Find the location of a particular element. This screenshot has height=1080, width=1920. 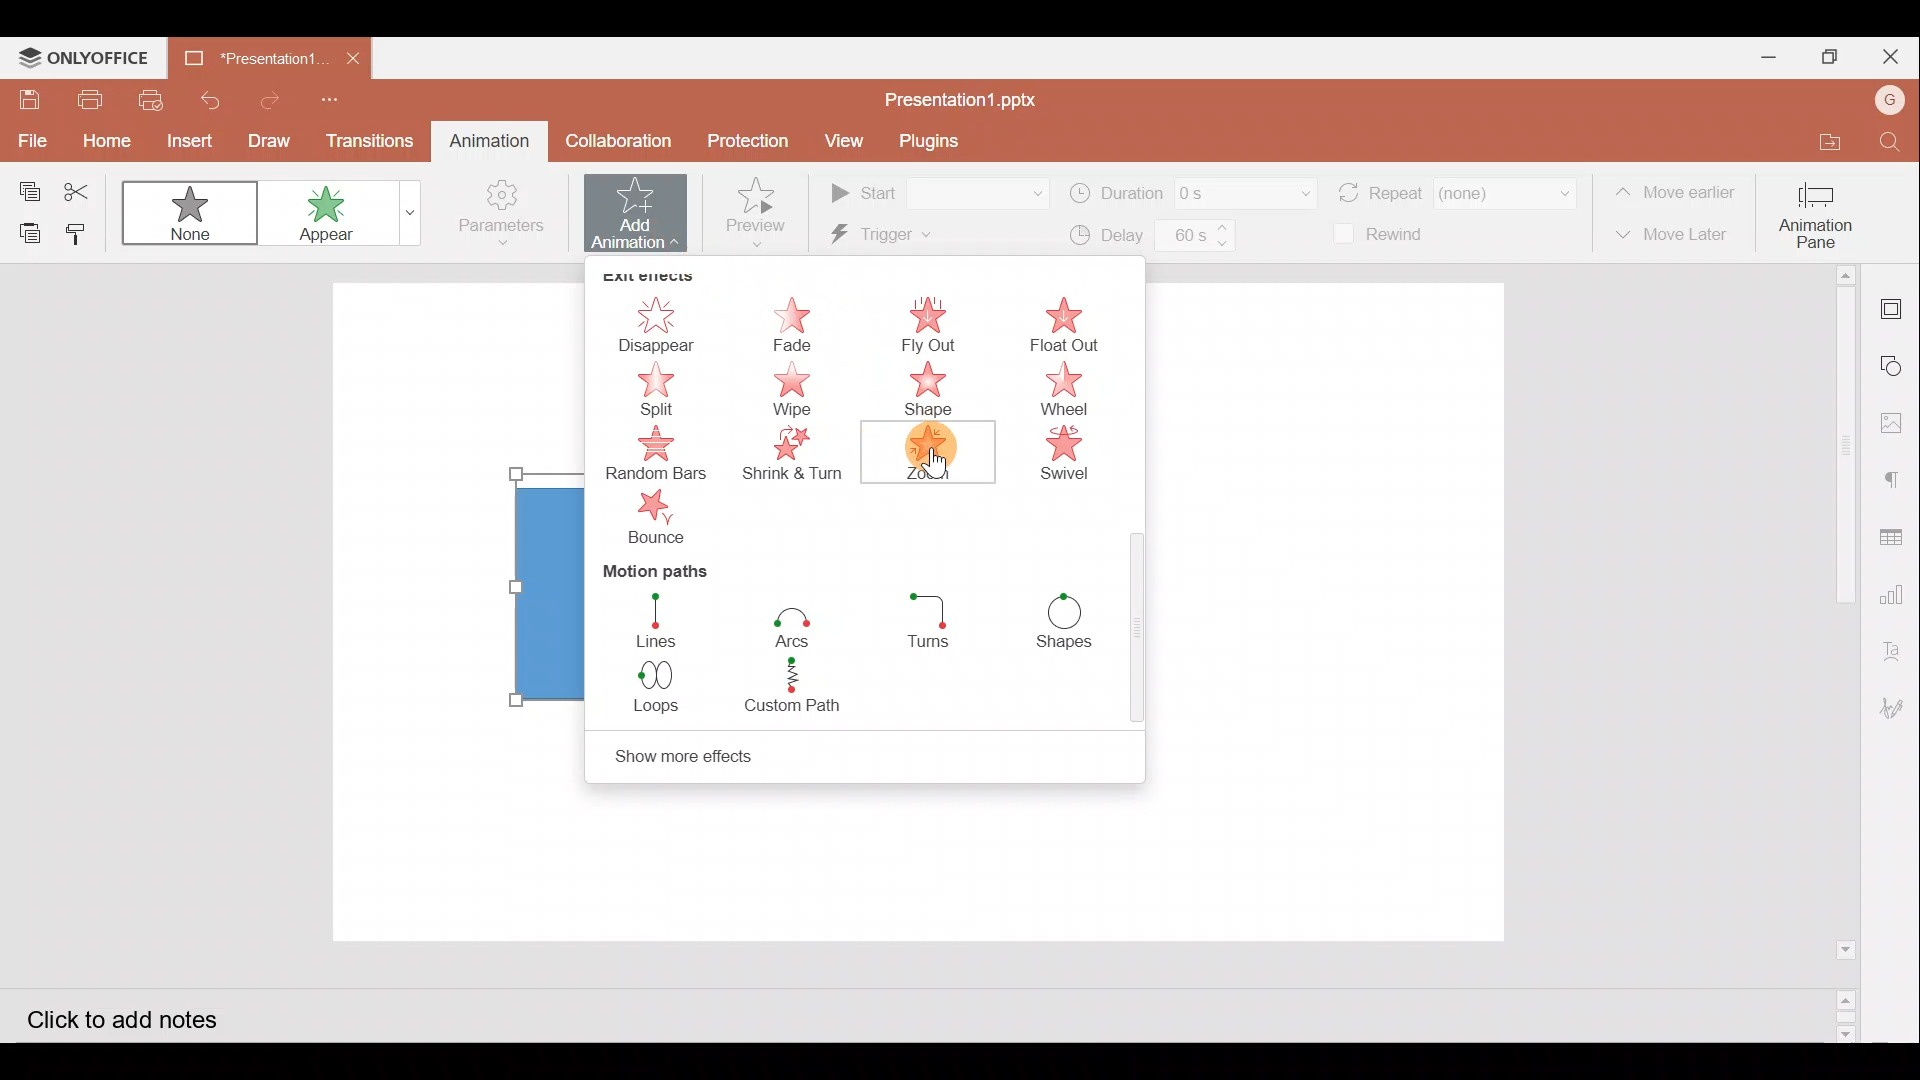

None is located at coordinates (193, 206).